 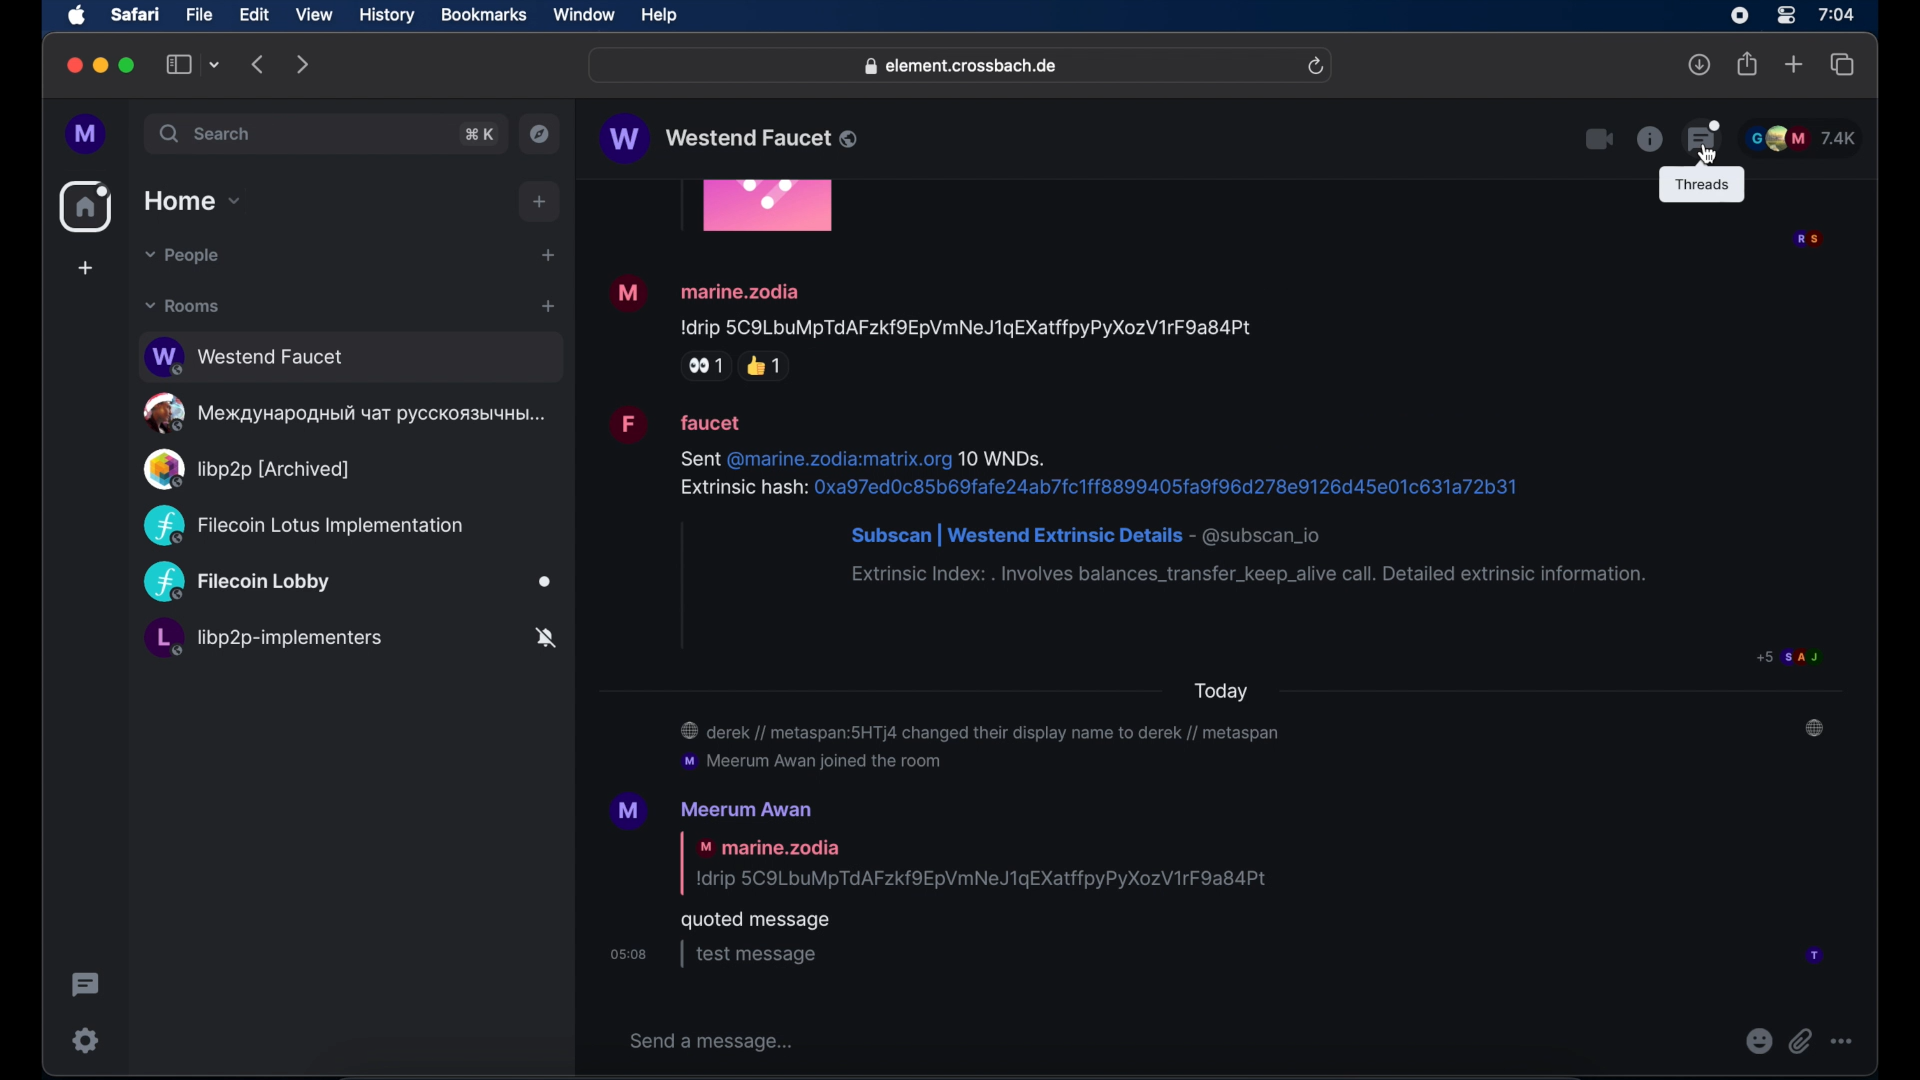 What do you see at coordinates (540, 202) in the screenshot?
I see `add` at bounding box center [540, 202].